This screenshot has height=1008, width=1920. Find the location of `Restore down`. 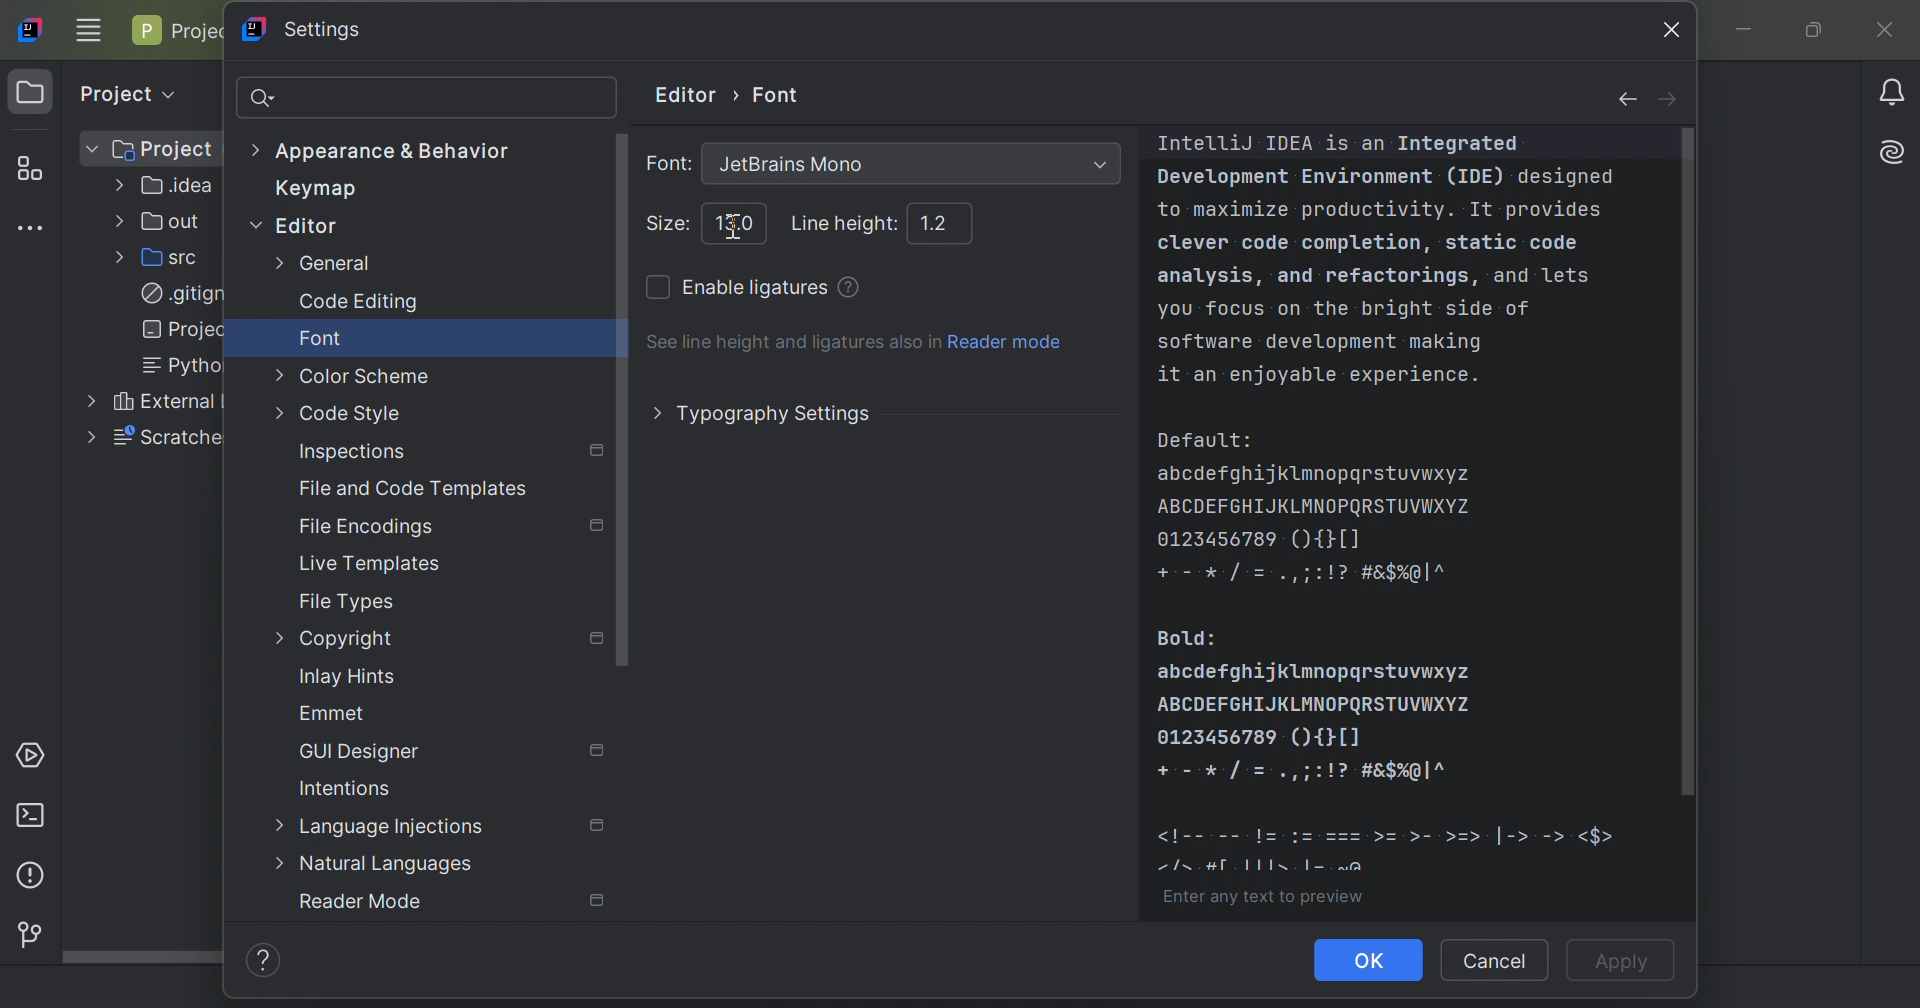

Restore down is located at coordinates (1811, 32).